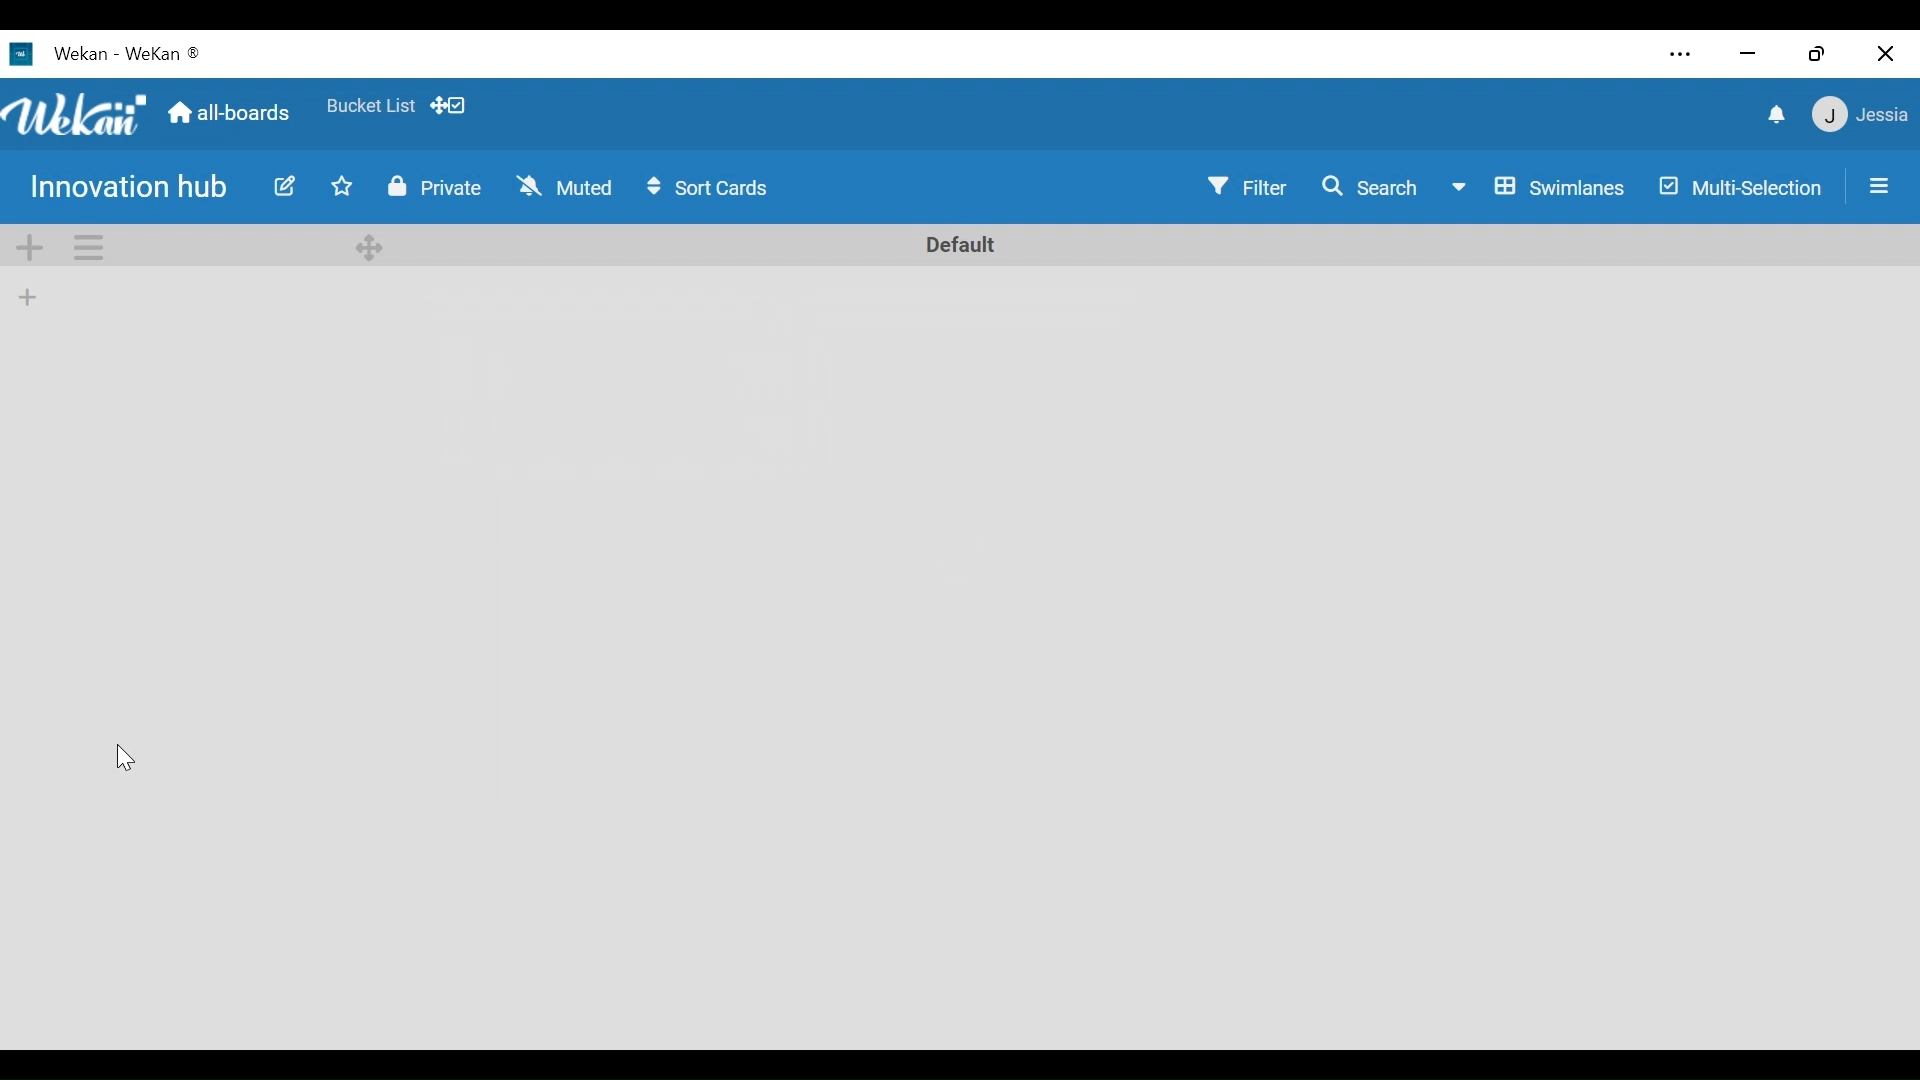  Describe the element at coordinates (962, 244) in the screenshot. I see `Swimlane name` at that location.